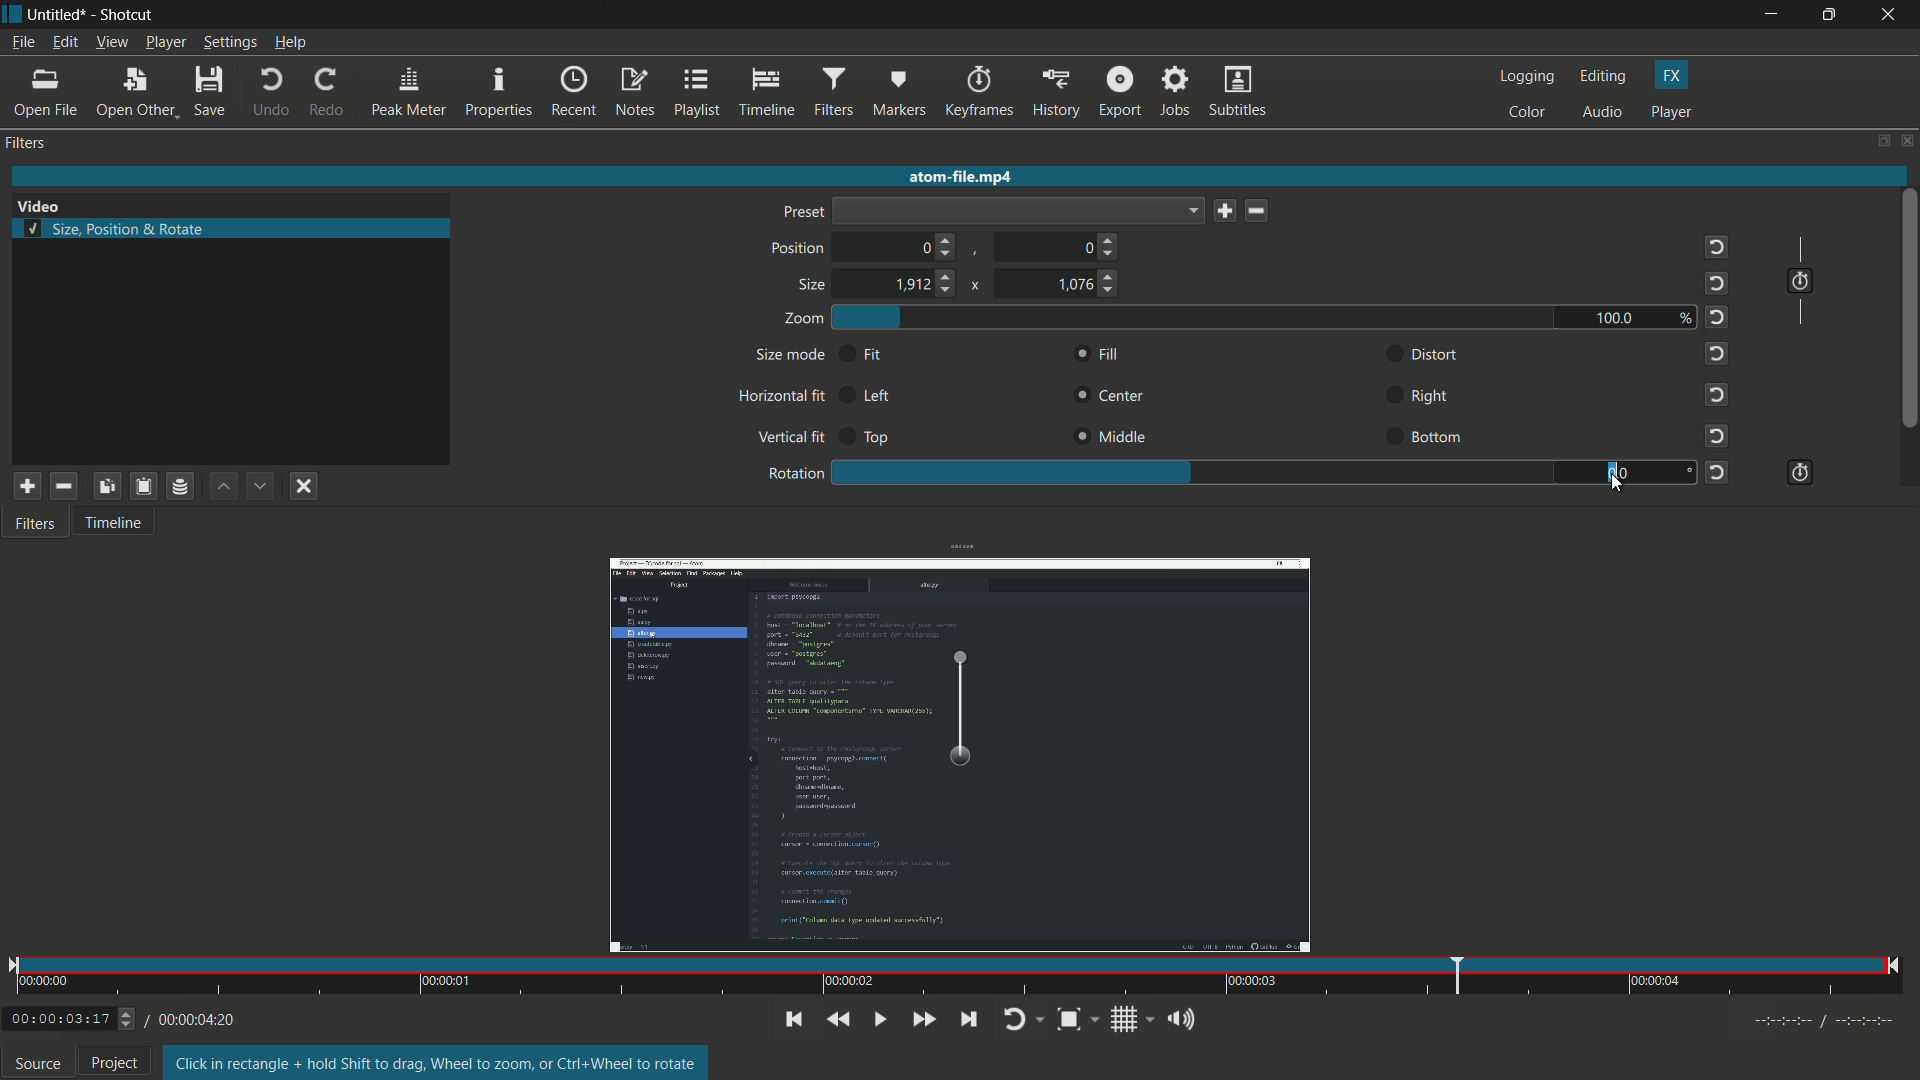 The image size is (1920, 1080). I want to click on %, so click(1688, 318).